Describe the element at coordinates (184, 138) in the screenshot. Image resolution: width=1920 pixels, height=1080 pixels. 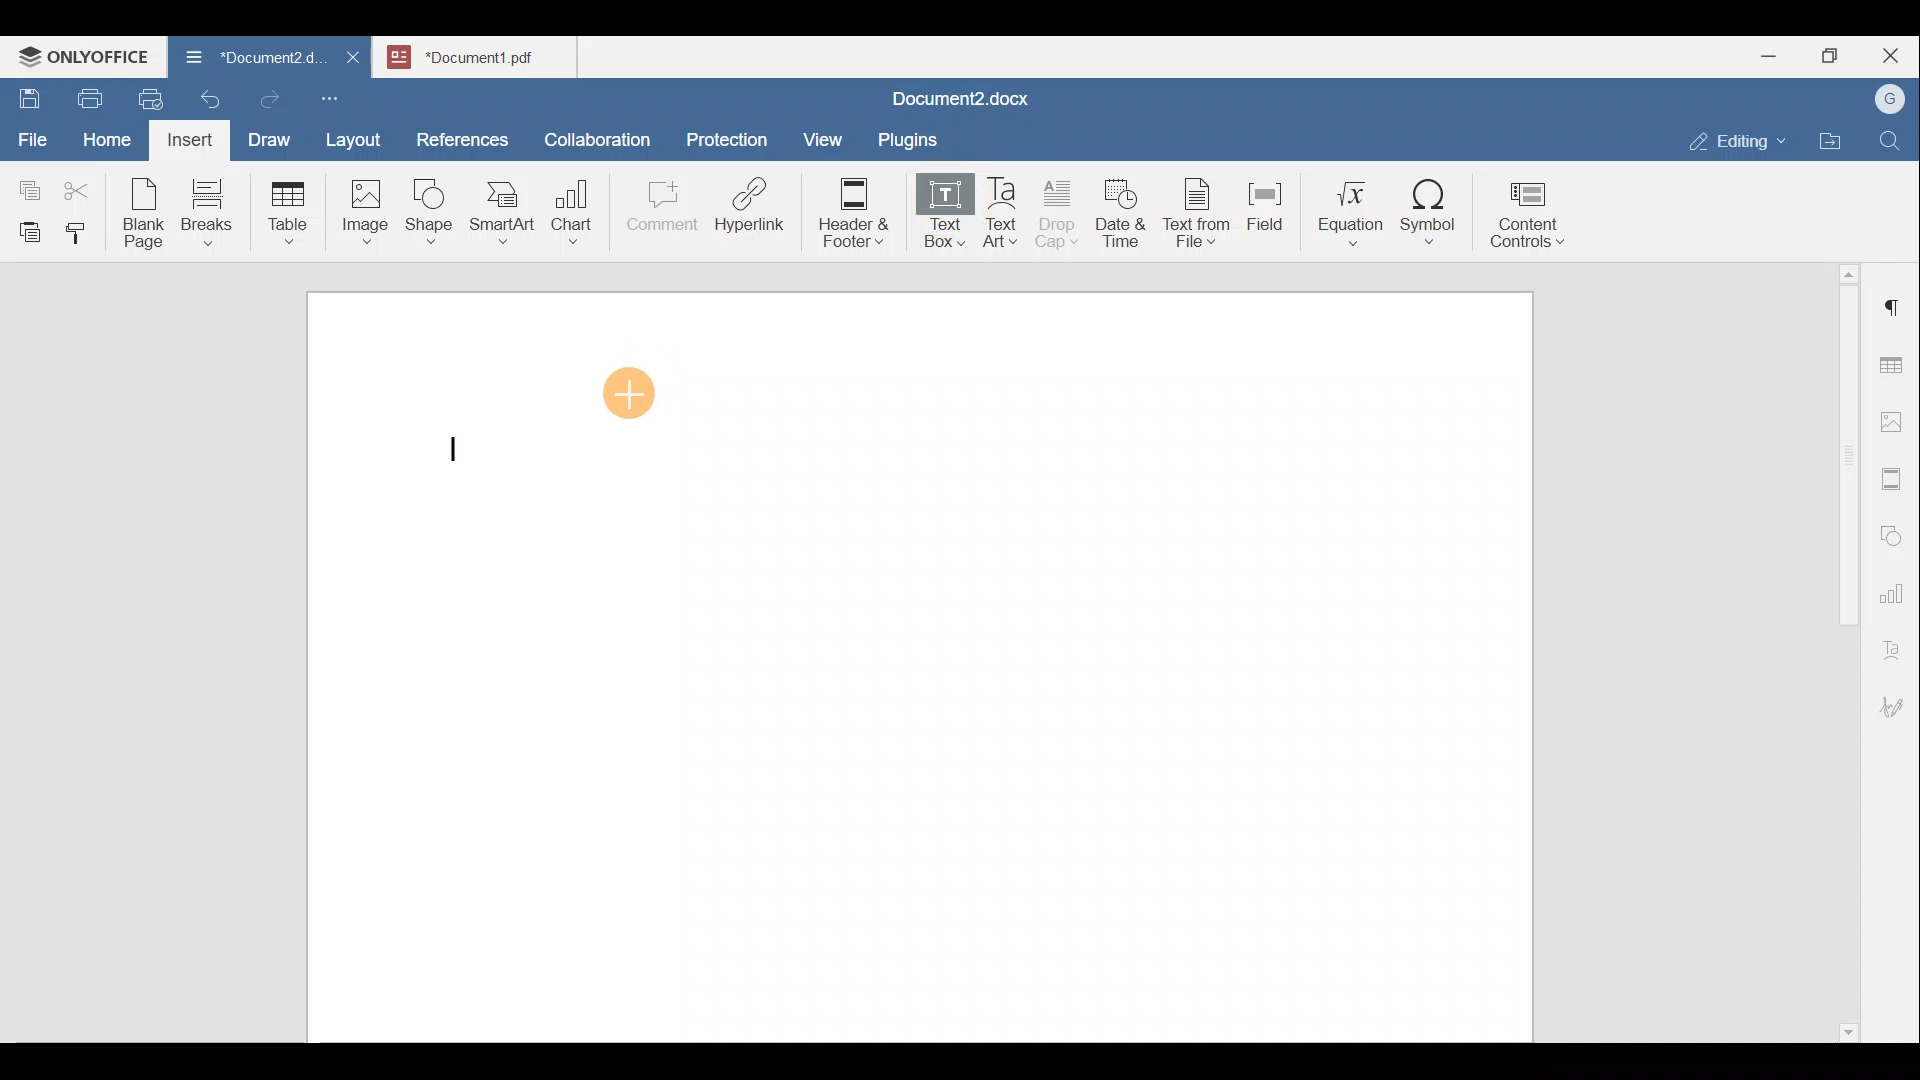
I see `Insert` at that location.